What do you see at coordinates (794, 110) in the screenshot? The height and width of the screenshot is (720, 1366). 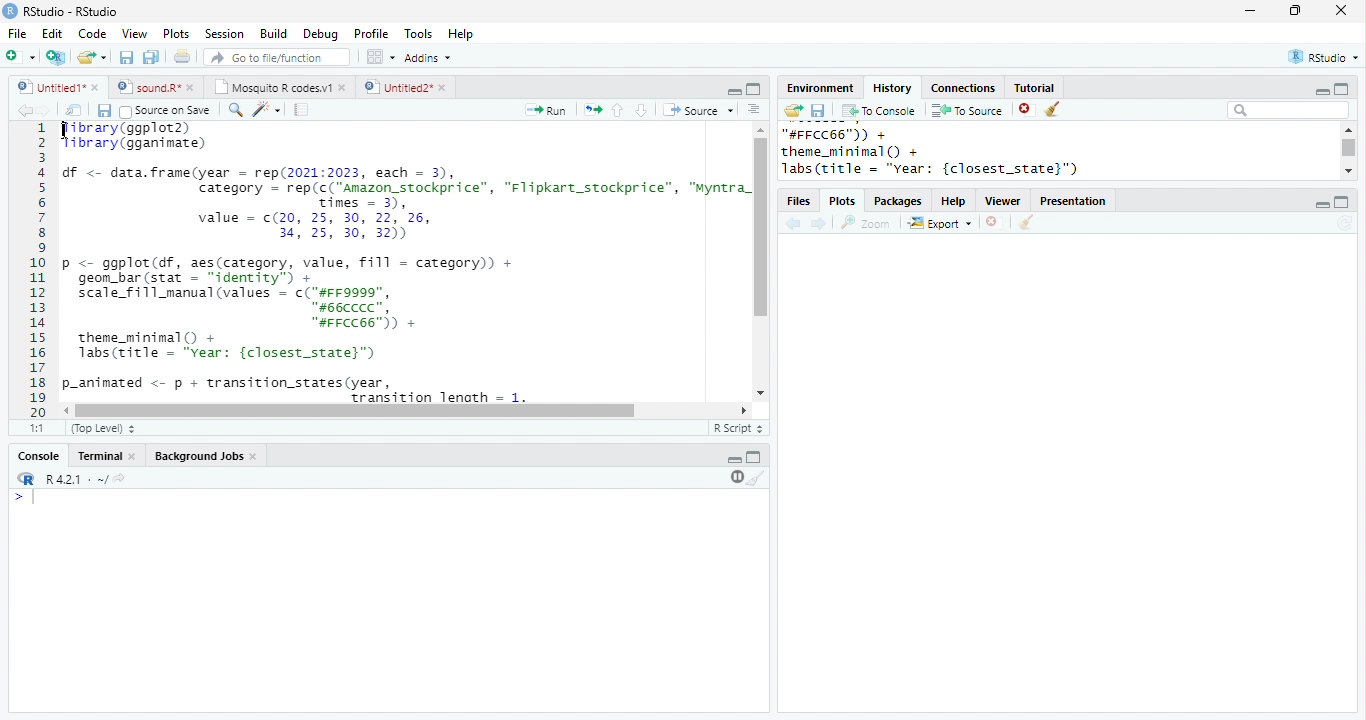 I see `open folder` at bounding box center [794, 110].